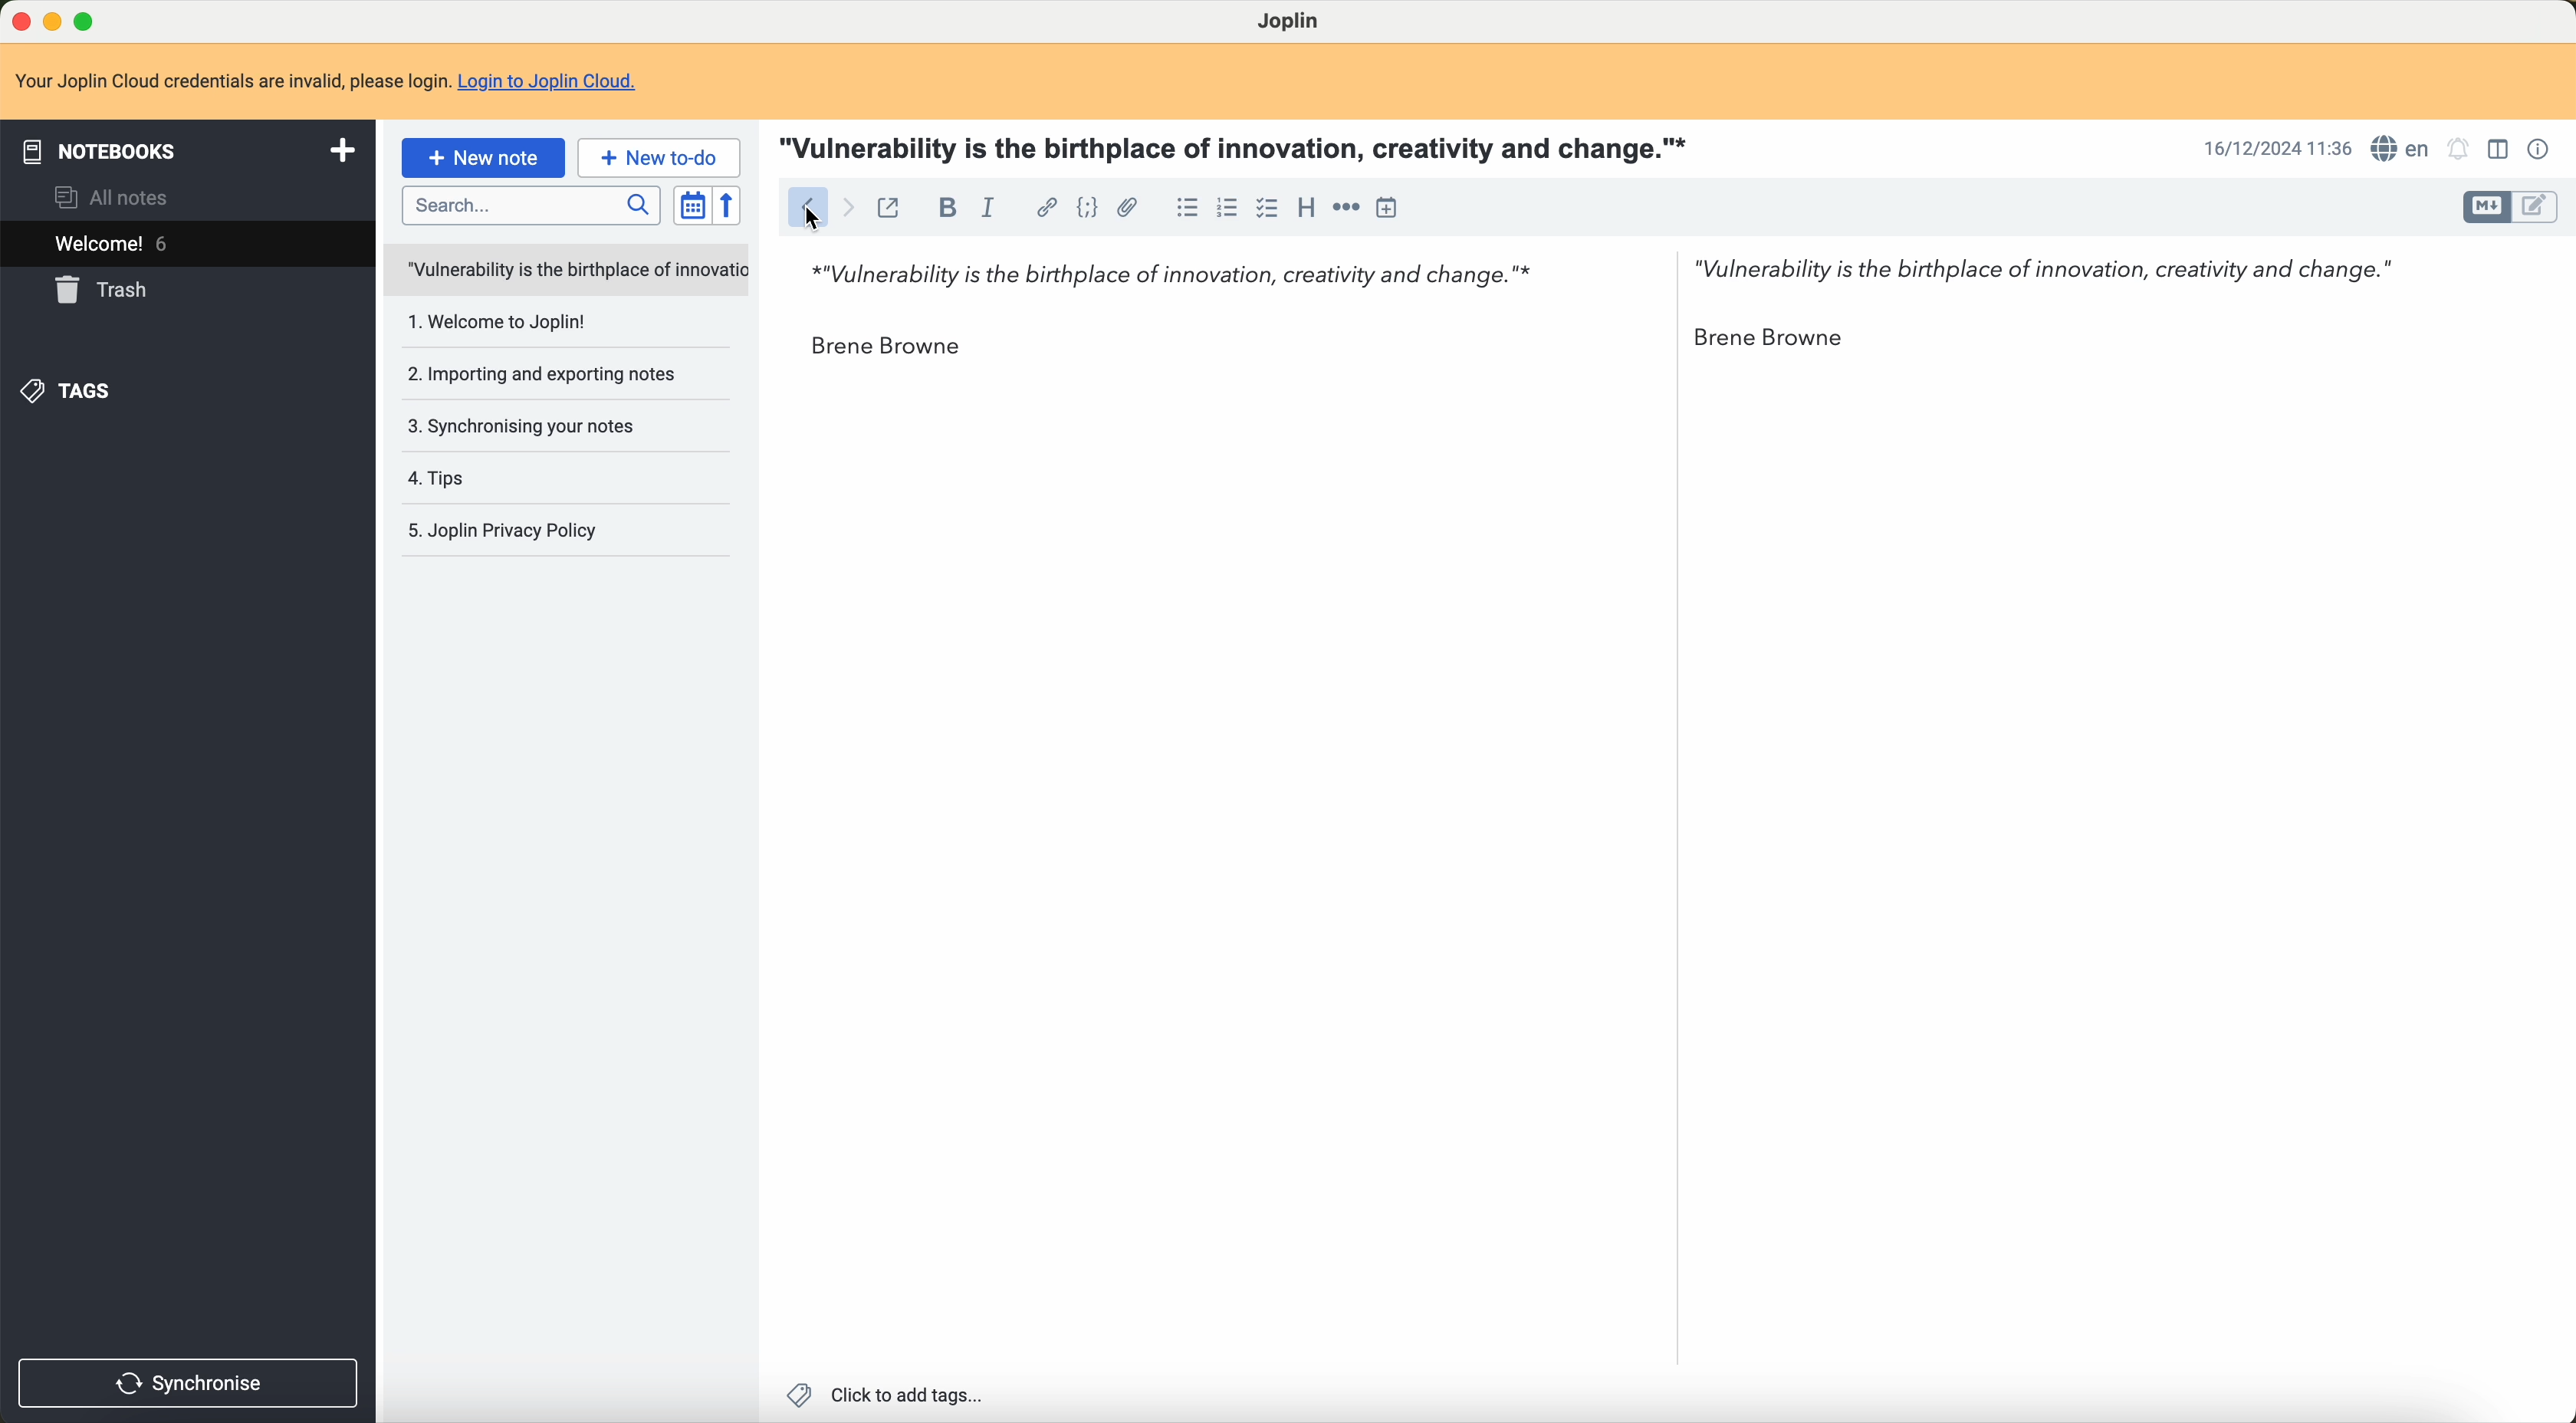  Describe the element at coordinates (1225, 212) in the screenshot. I see `numered list` at that location.